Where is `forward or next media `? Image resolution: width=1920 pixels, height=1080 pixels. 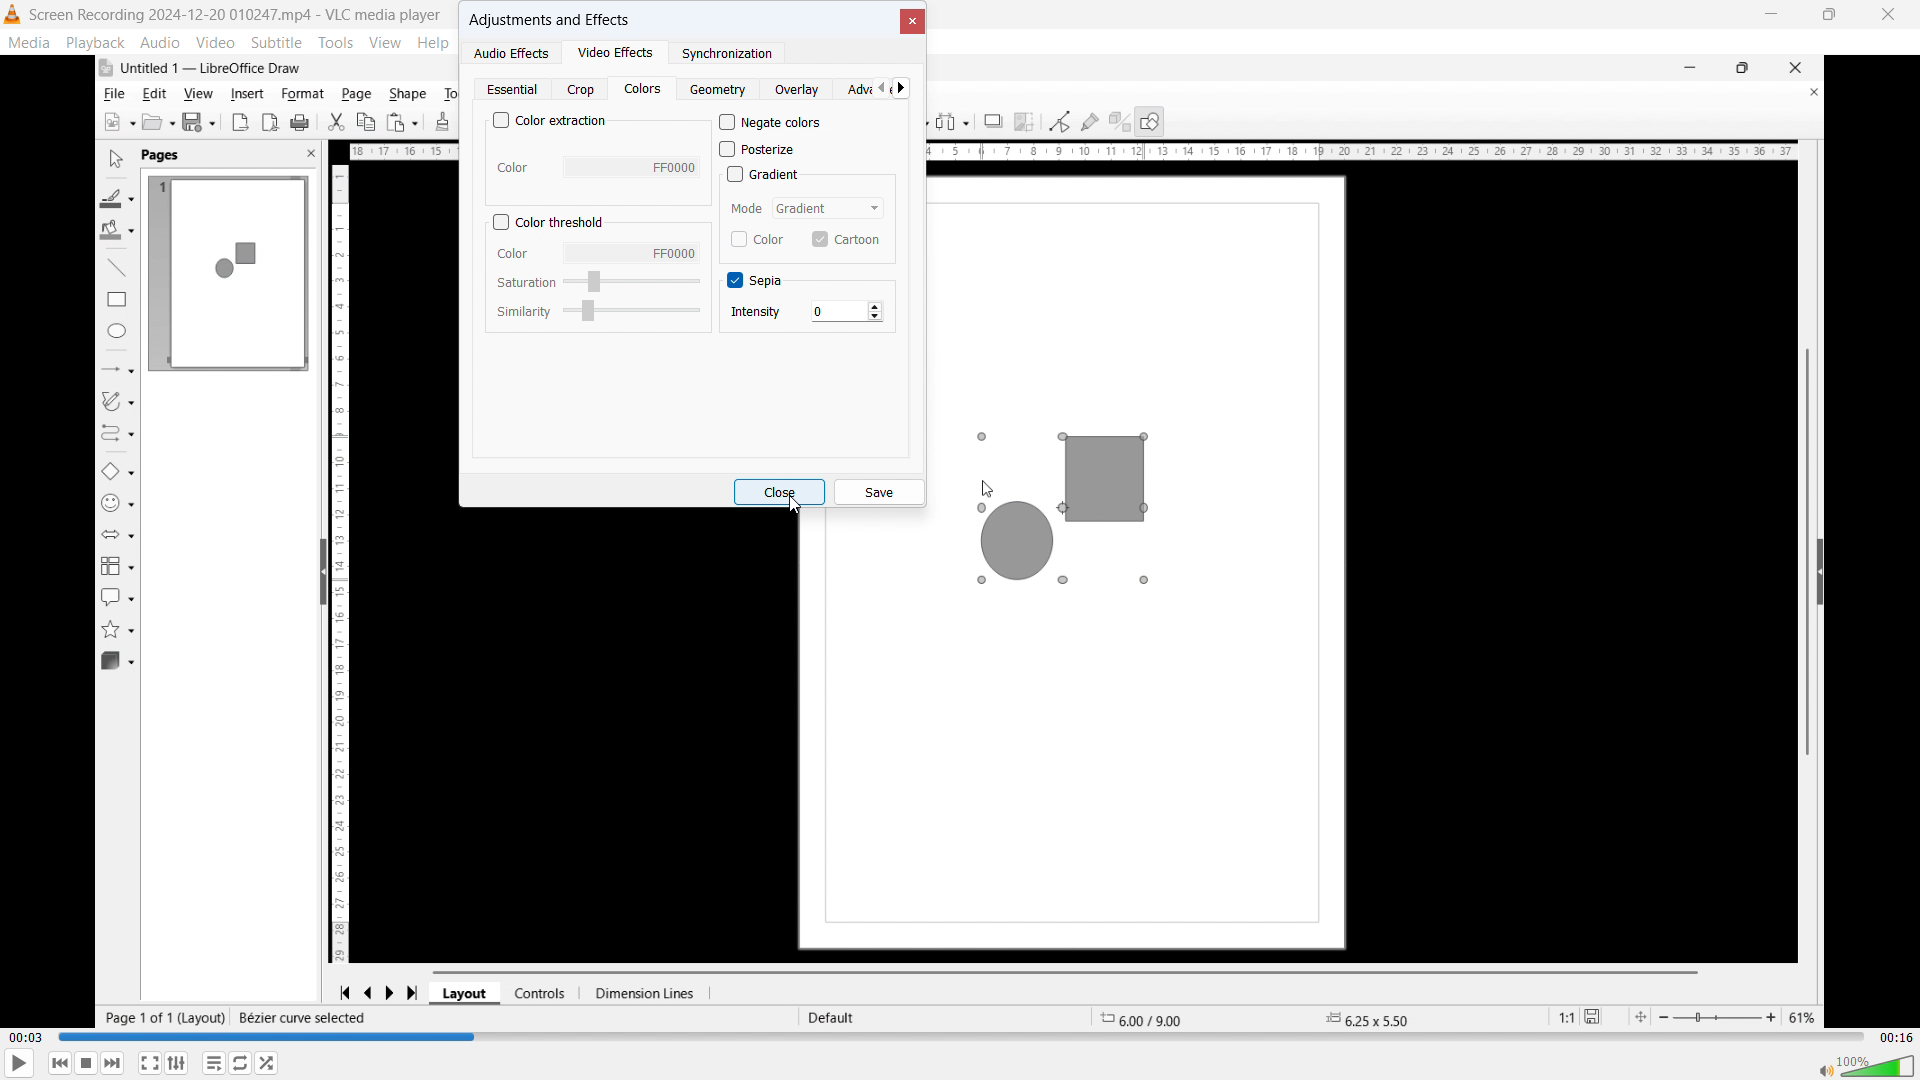
forward or next media  is located at coordinates (112, 1064).